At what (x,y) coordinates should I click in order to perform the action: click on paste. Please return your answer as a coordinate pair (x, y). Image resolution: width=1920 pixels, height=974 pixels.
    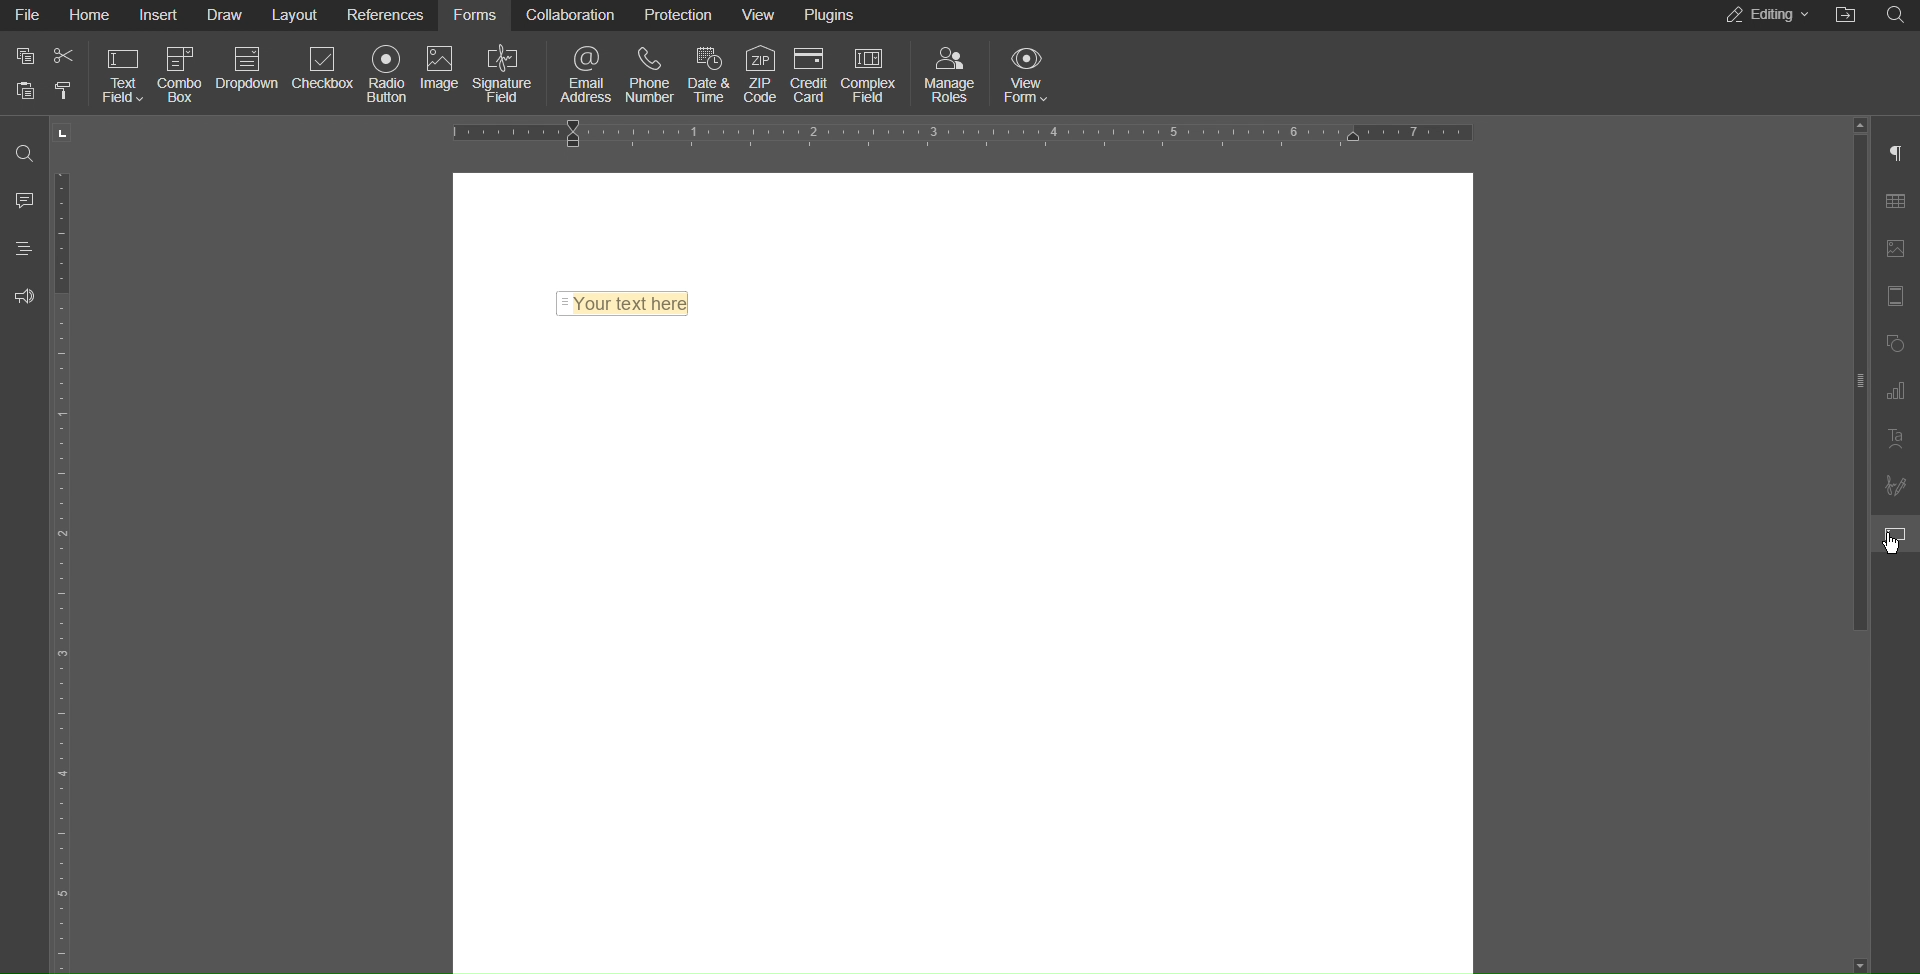
    Looking at the image, I should click on (63, 92).